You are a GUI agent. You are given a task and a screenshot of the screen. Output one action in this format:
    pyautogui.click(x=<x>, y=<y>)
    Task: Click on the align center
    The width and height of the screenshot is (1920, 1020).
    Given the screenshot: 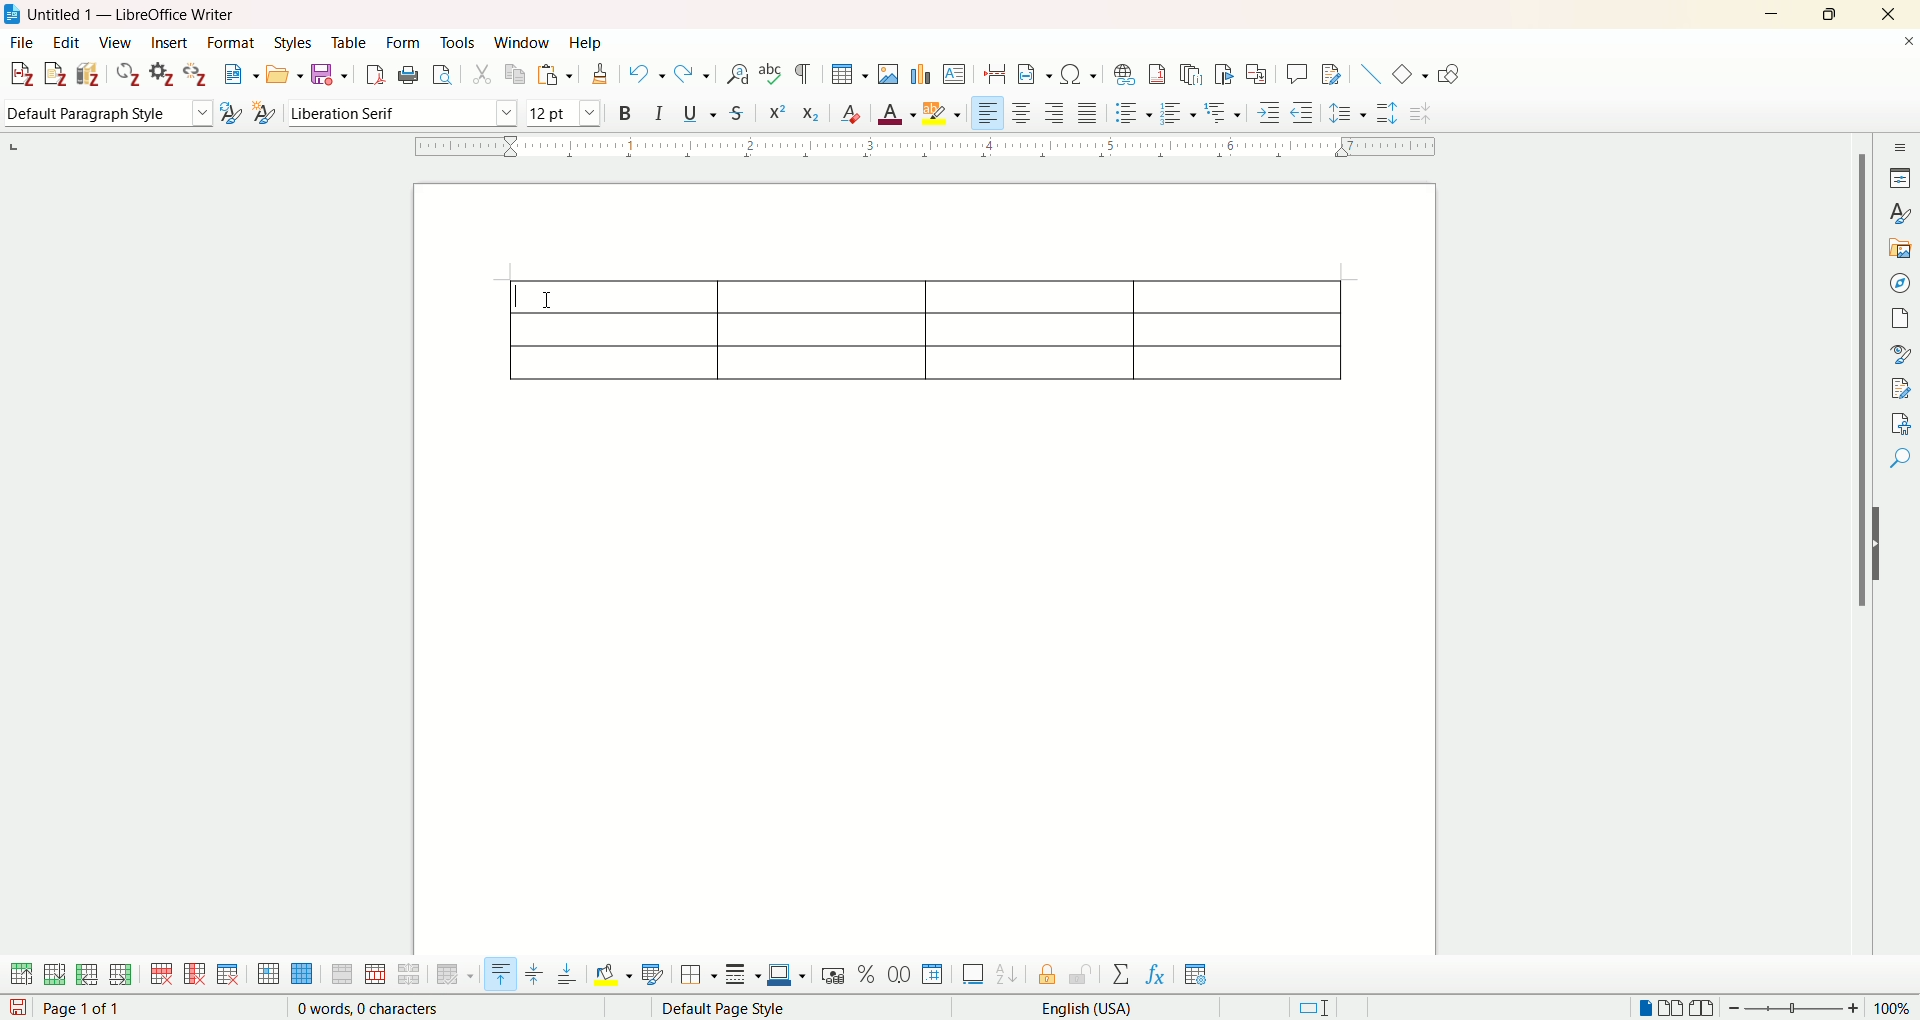 What is the action you would take?
    pyautogui.click(x=1021, y=113)
    